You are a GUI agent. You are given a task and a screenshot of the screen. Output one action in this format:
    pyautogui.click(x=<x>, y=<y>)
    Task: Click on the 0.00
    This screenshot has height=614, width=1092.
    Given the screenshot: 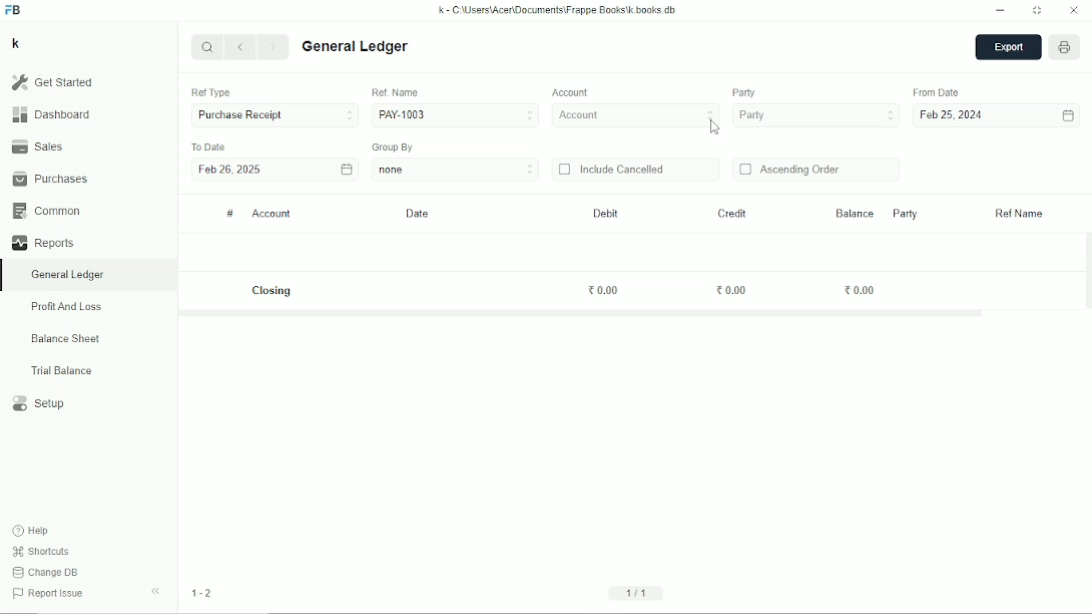 What is the action you would take?
    pyautogui.click(x=732, y=291)
    